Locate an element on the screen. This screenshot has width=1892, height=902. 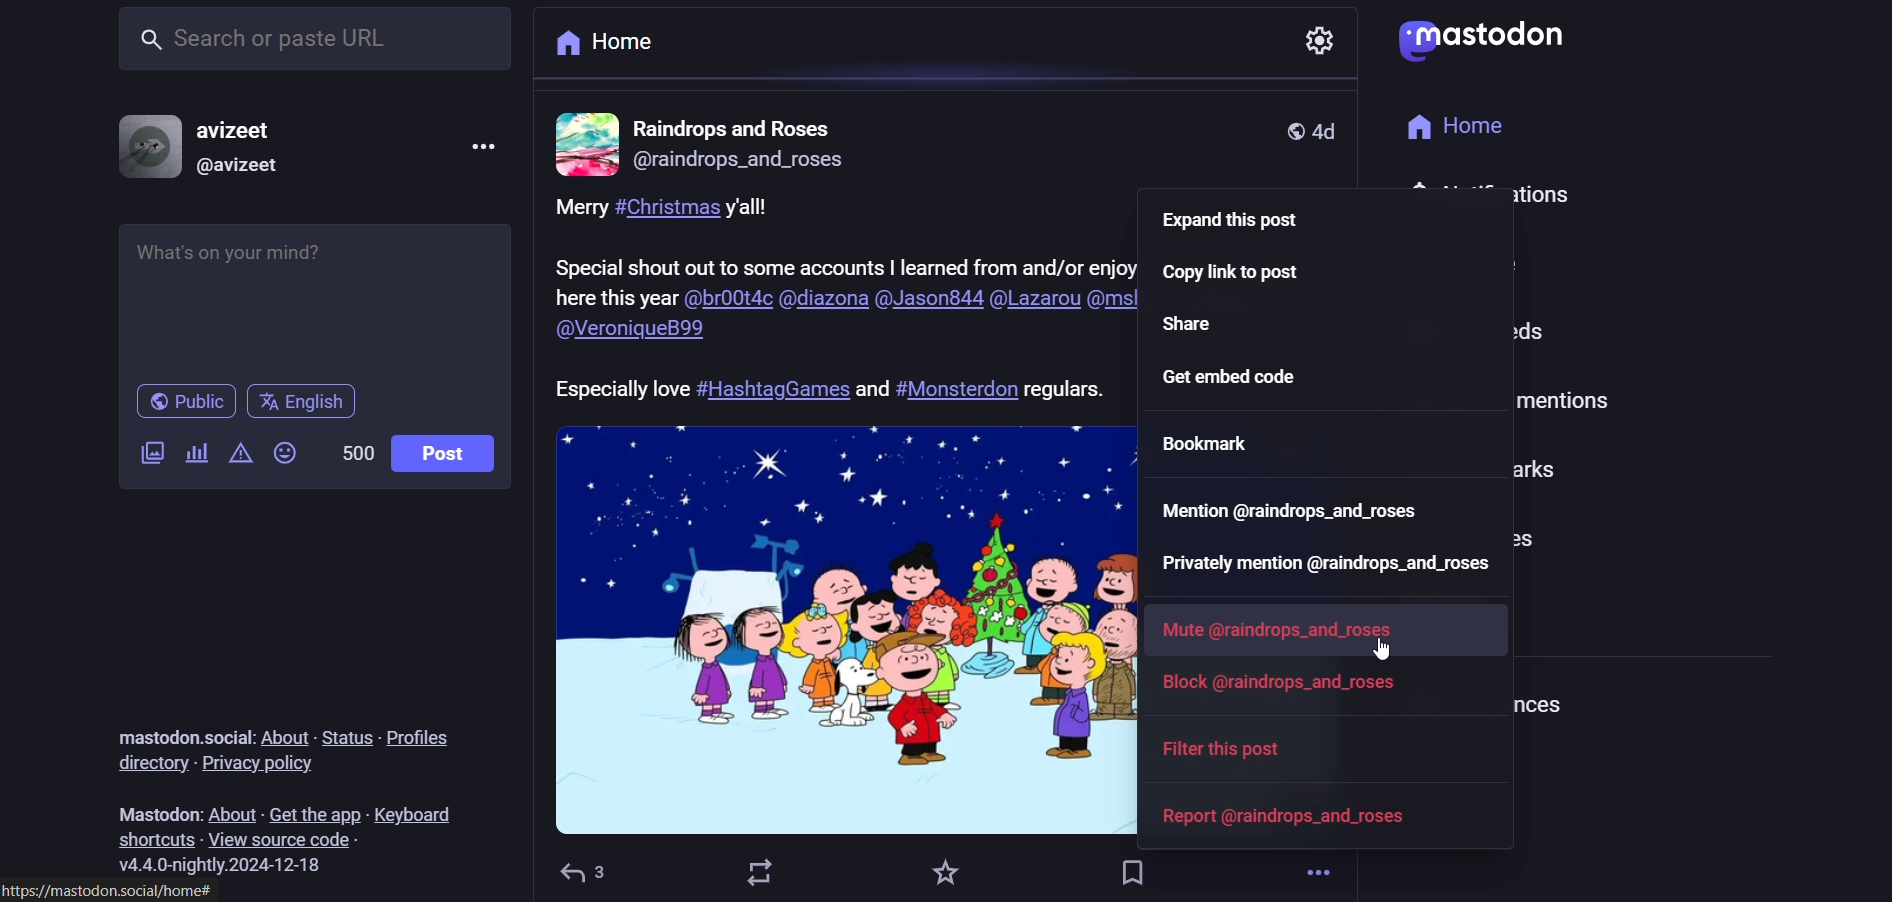
post is located at coordinates (448, 449).